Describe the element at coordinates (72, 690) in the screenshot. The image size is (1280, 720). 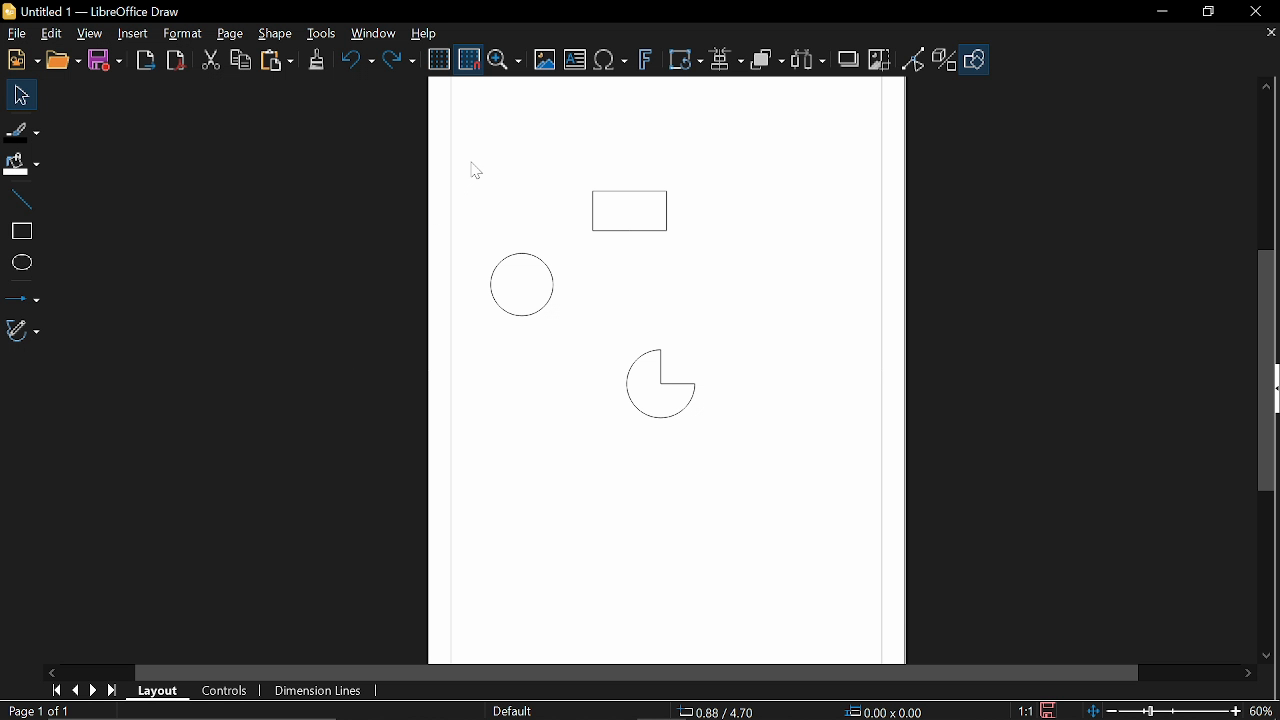
I see `Previous page` at that location.